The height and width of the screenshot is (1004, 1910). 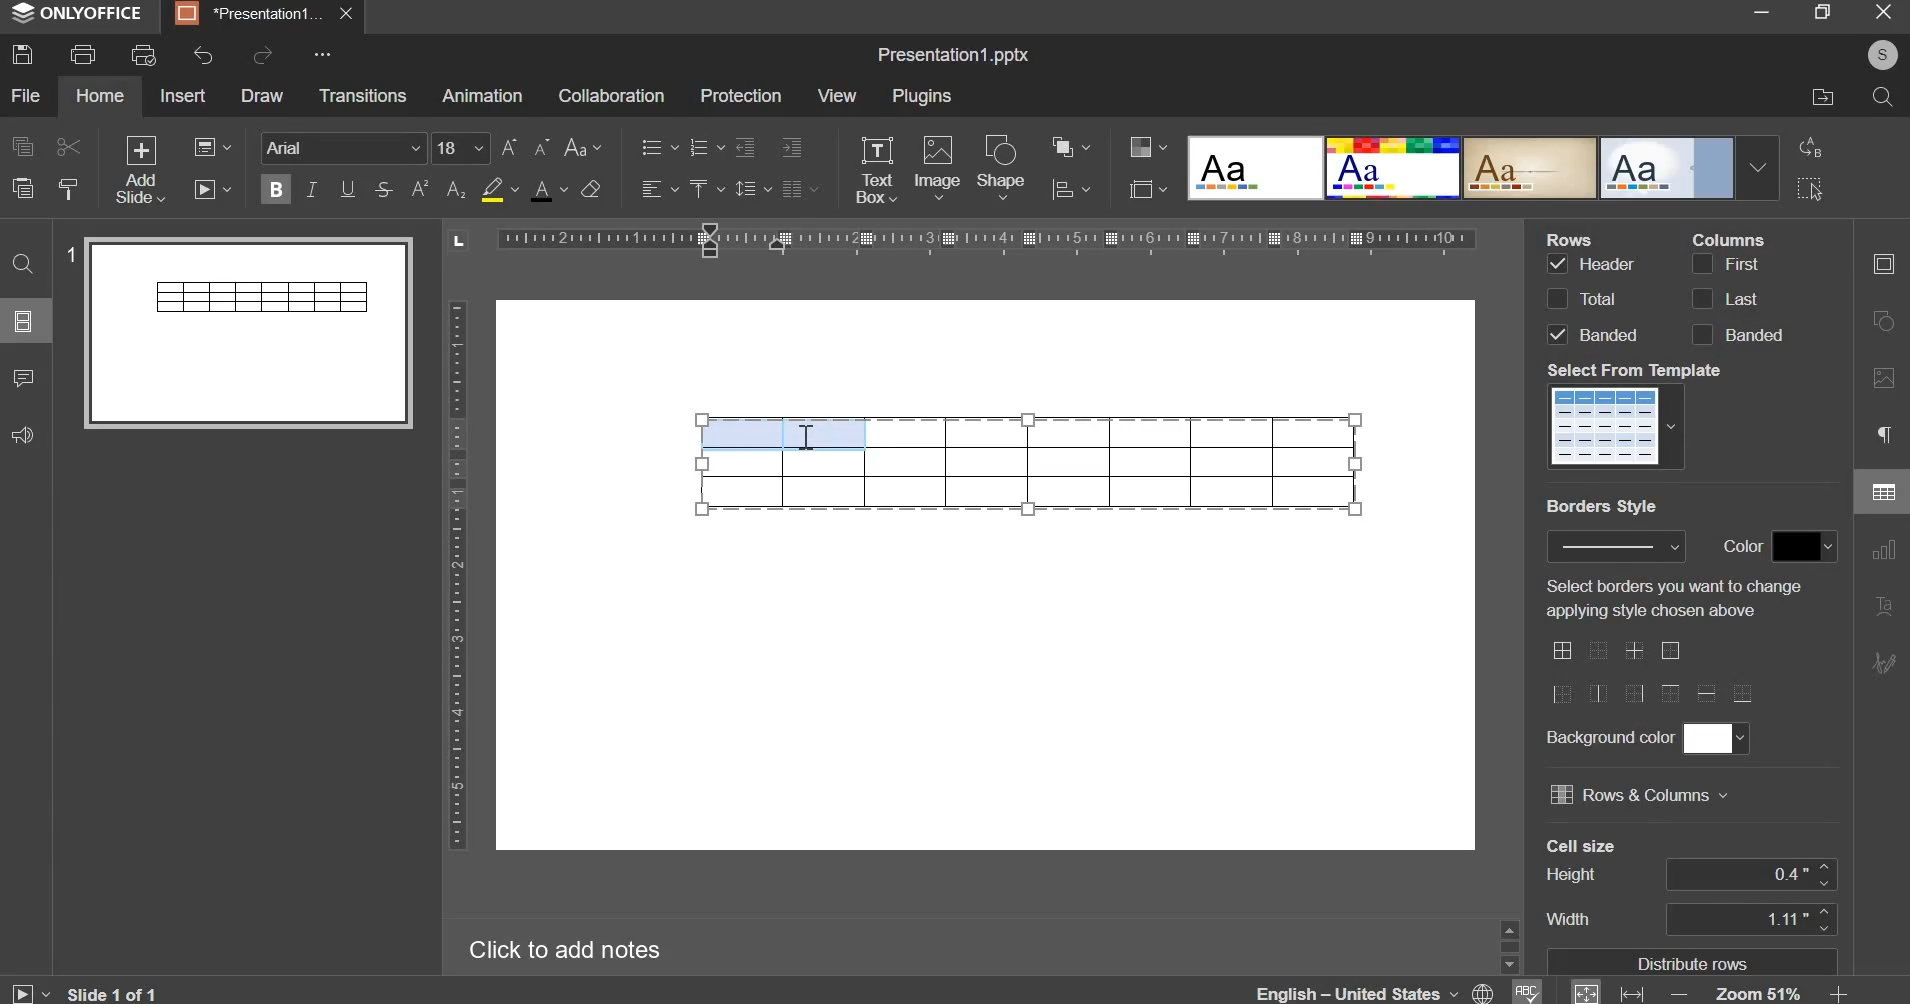 I want to click on font size, so click(x=491, y=148).